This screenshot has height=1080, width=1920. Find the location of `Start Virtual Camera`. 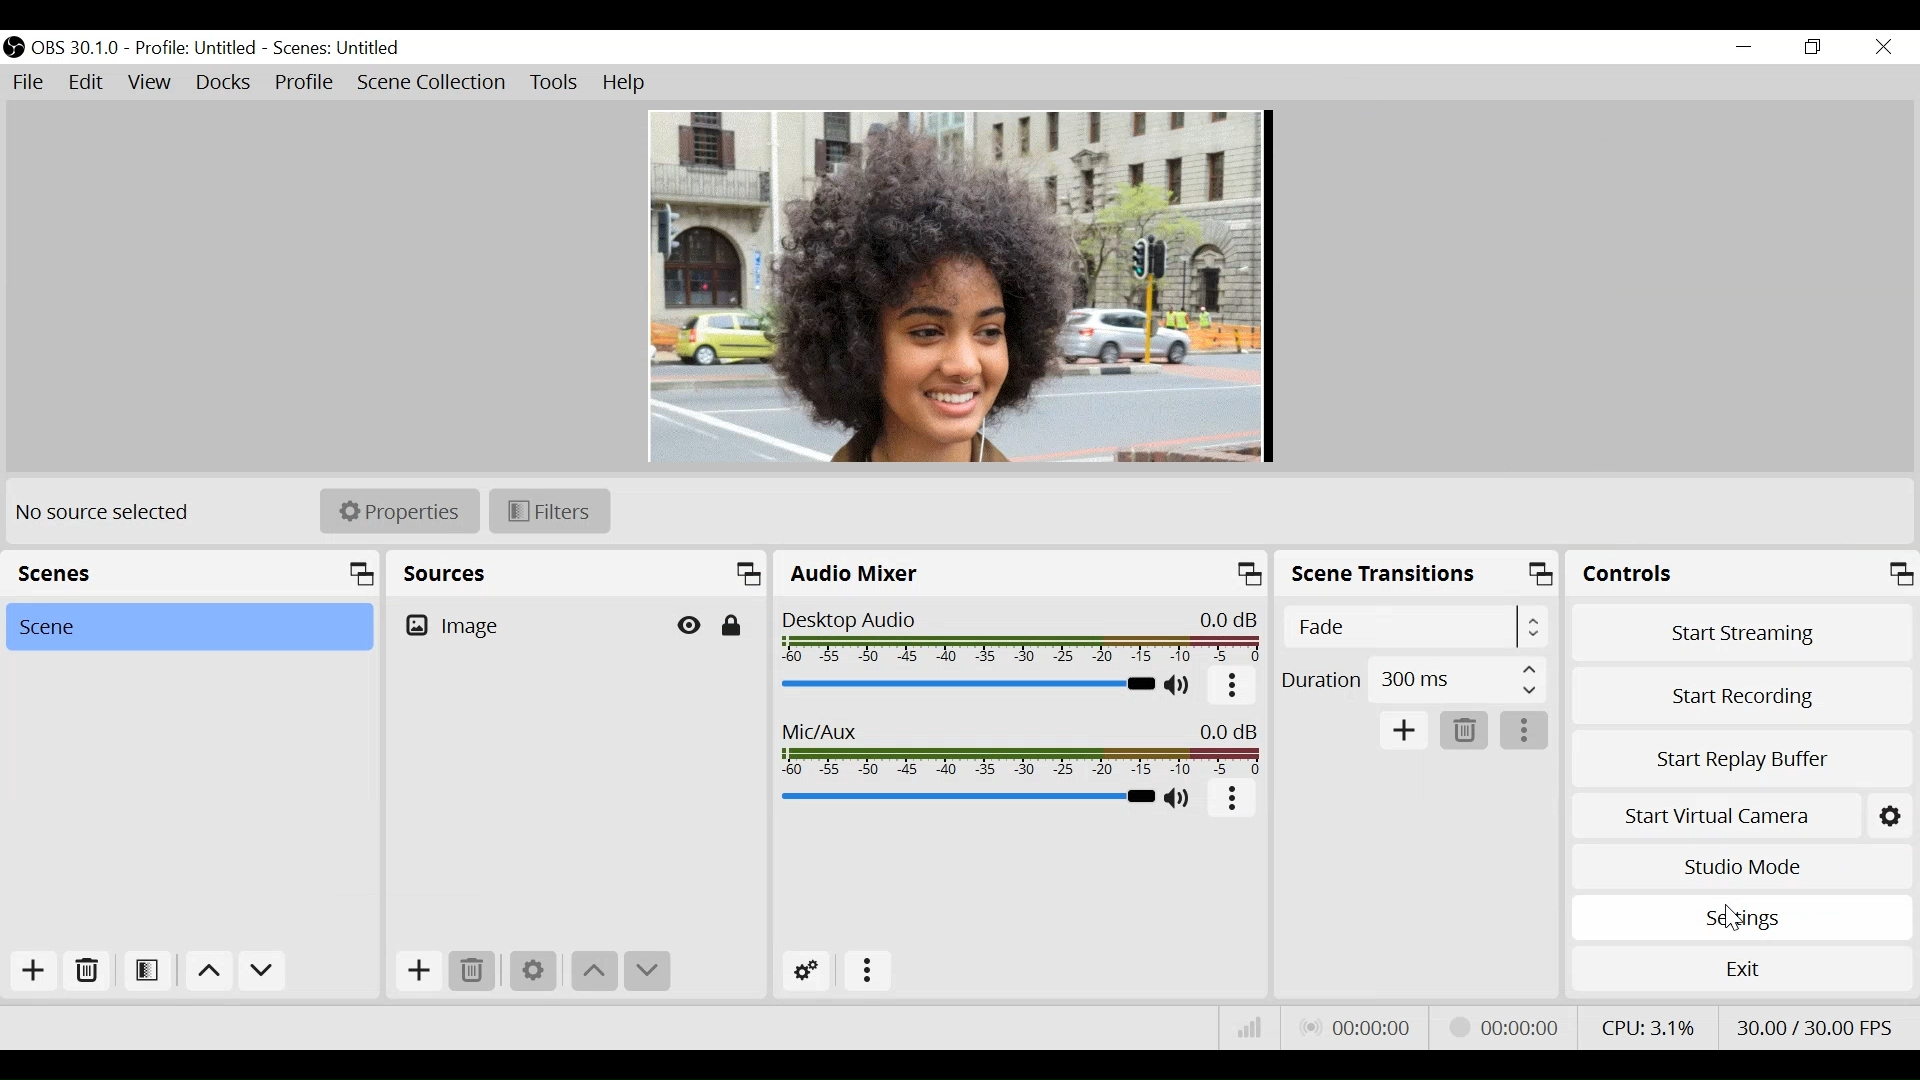

Start Virtual Camera is located at coordinates (1714, 814).